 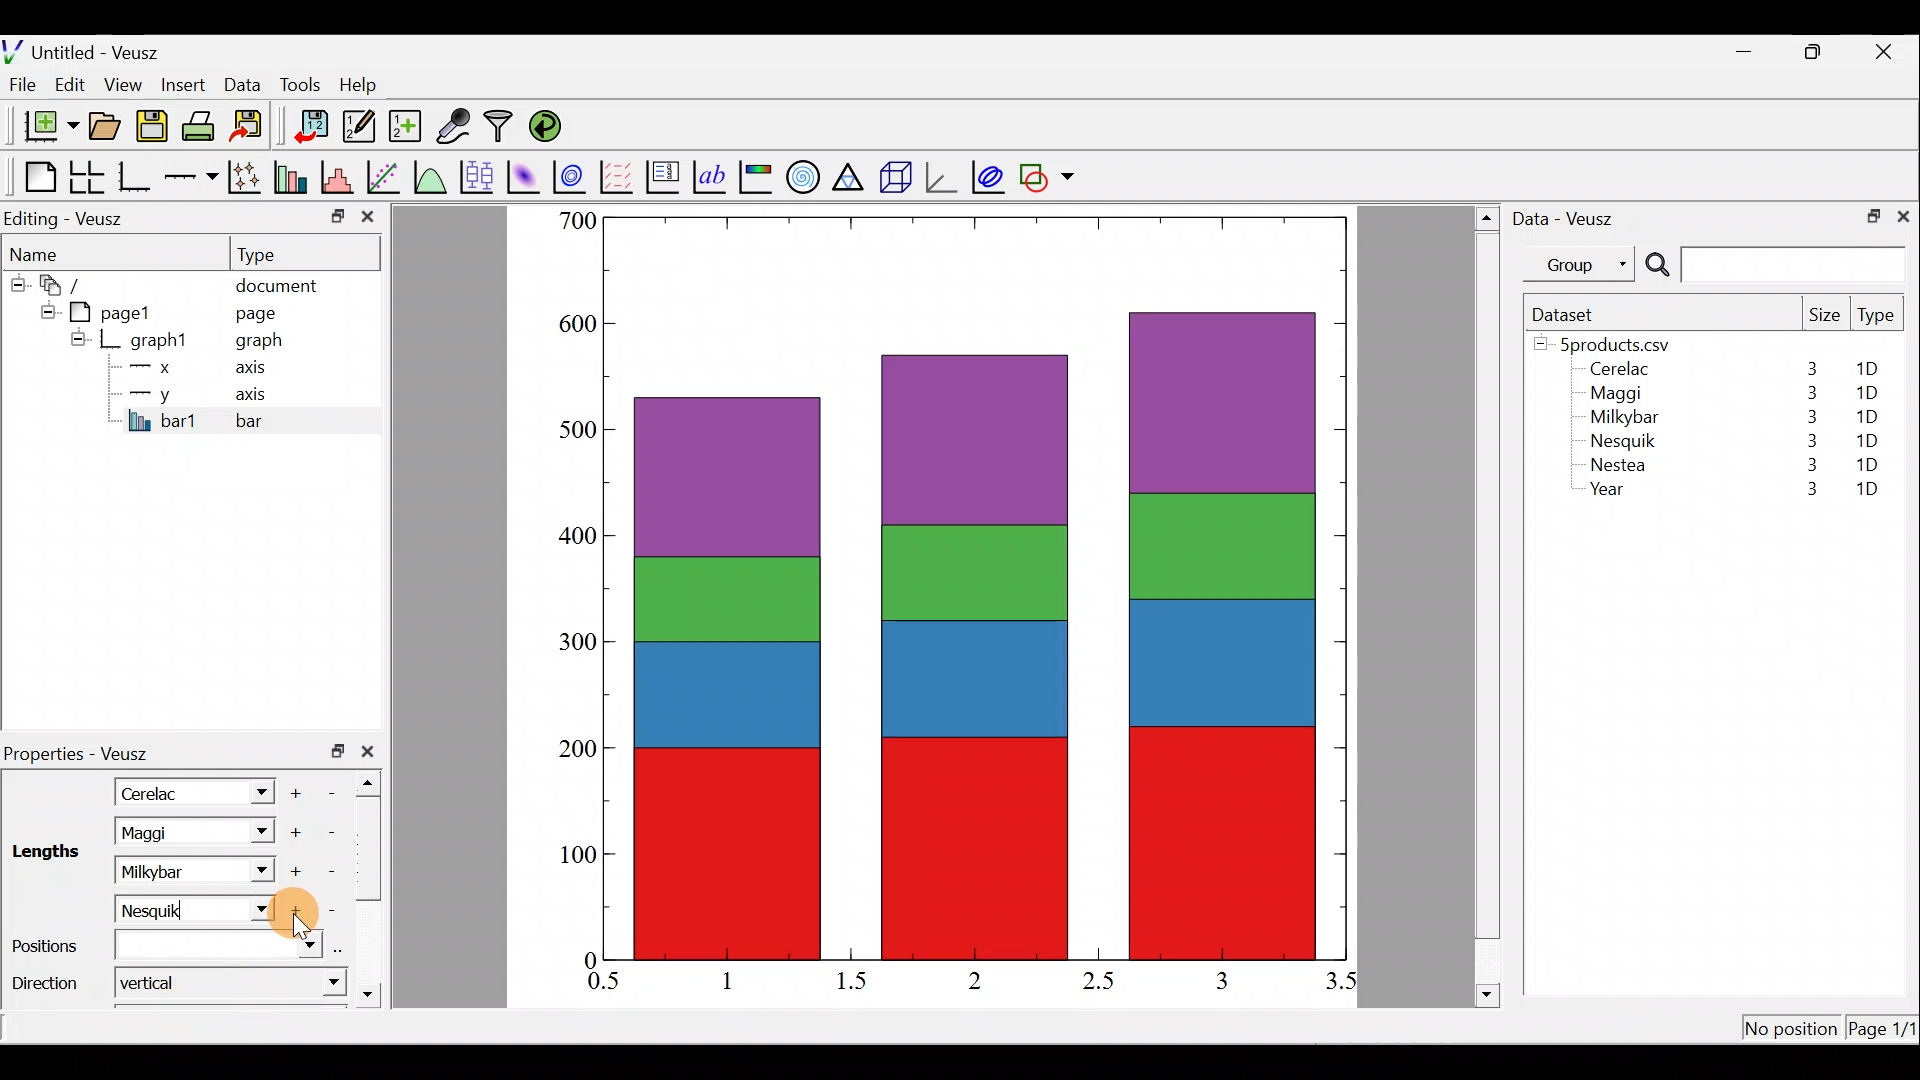 What do you see at coordinates (620, 177) in the screenshot?
I see `Plot a vector field` at bounding box center [620, 177].